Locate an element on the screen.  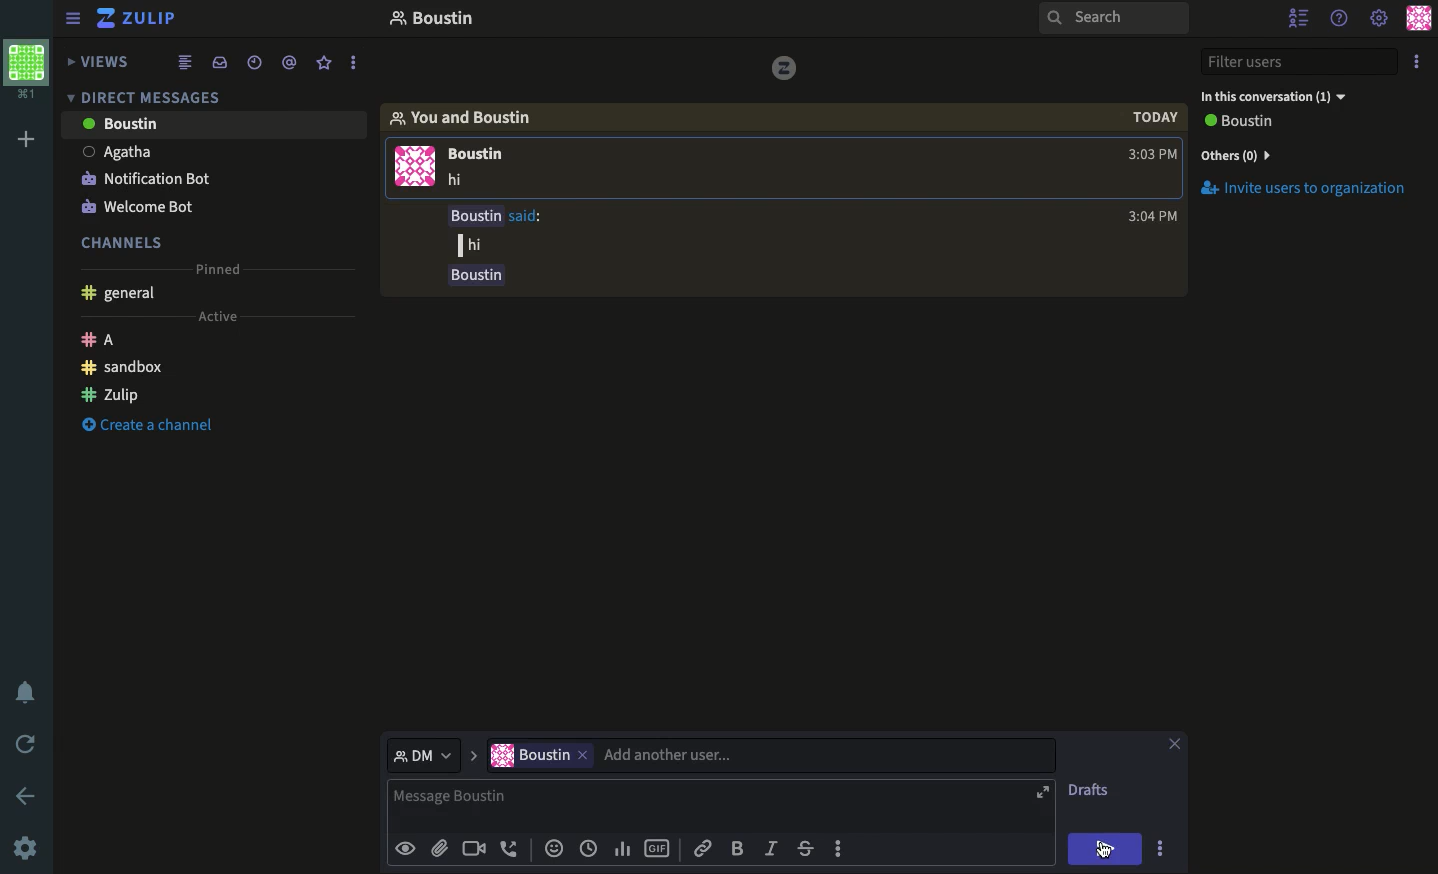
Time is located at coordinates (589, 848).